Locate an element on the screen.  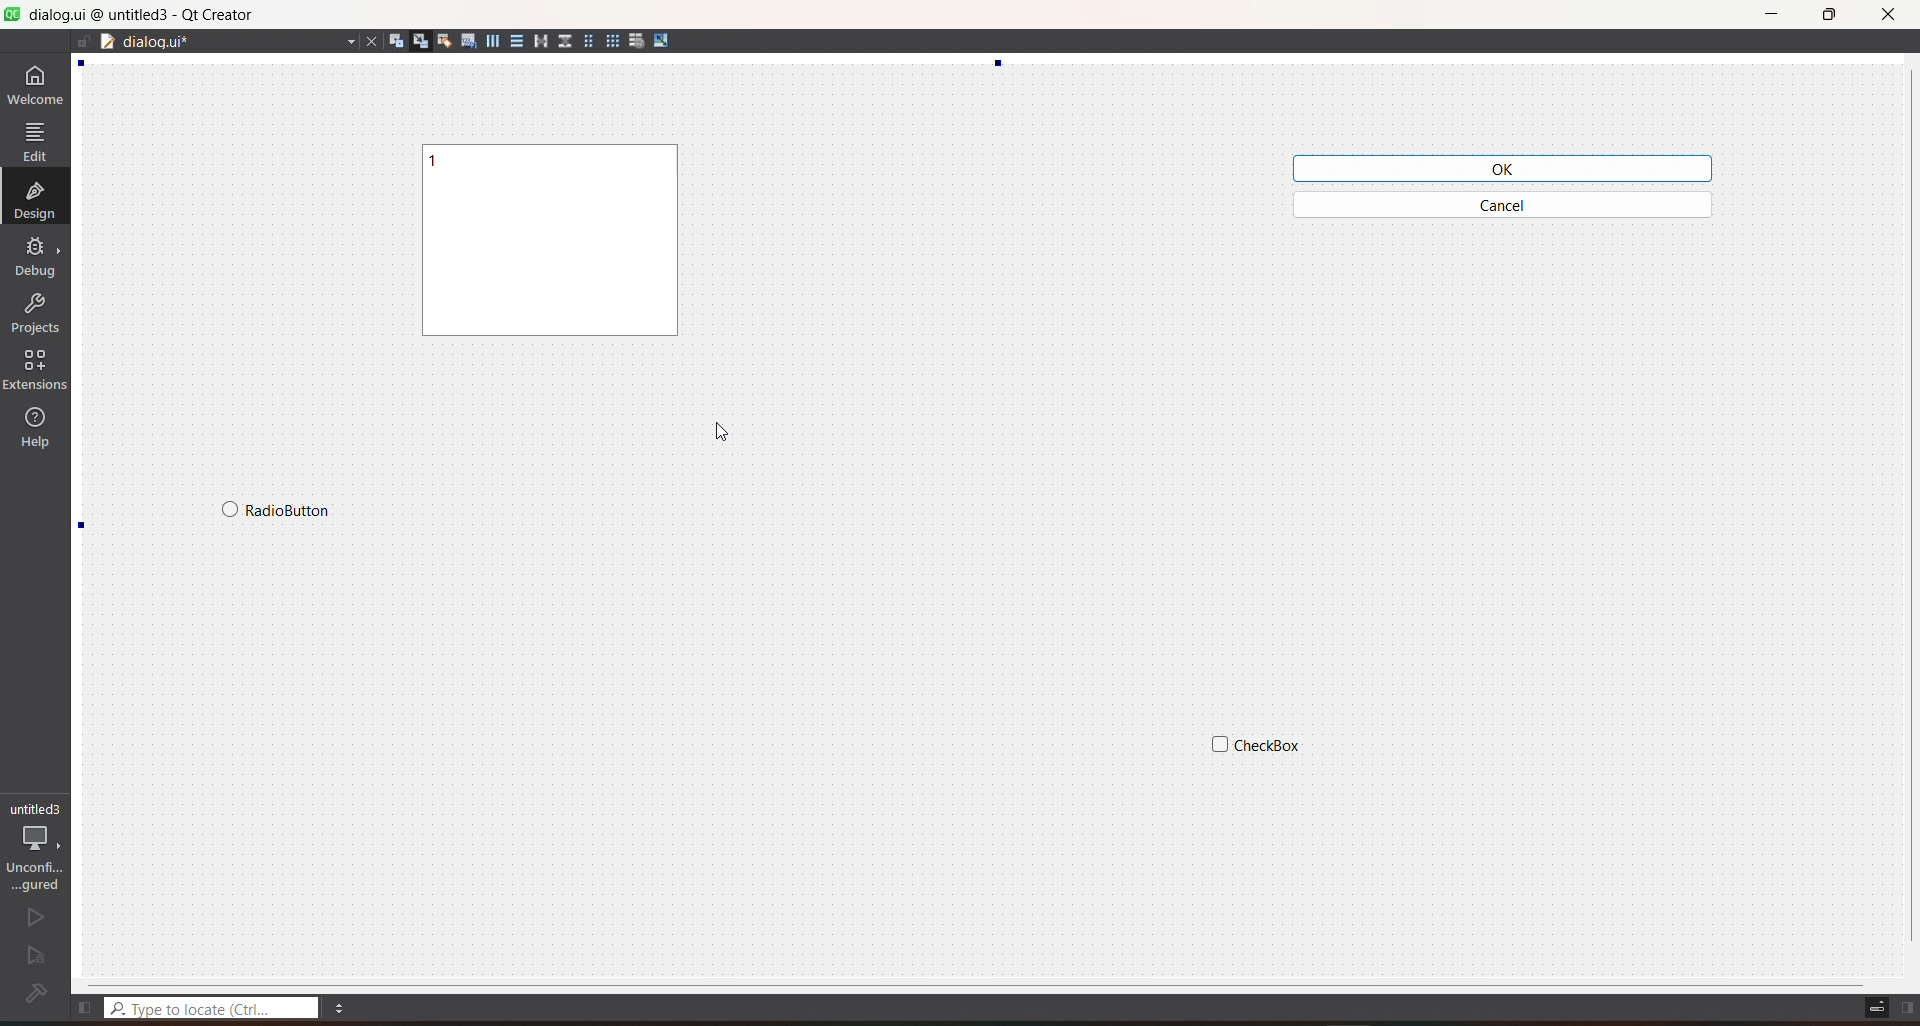
minimize is located at coordinates (1770, 17).